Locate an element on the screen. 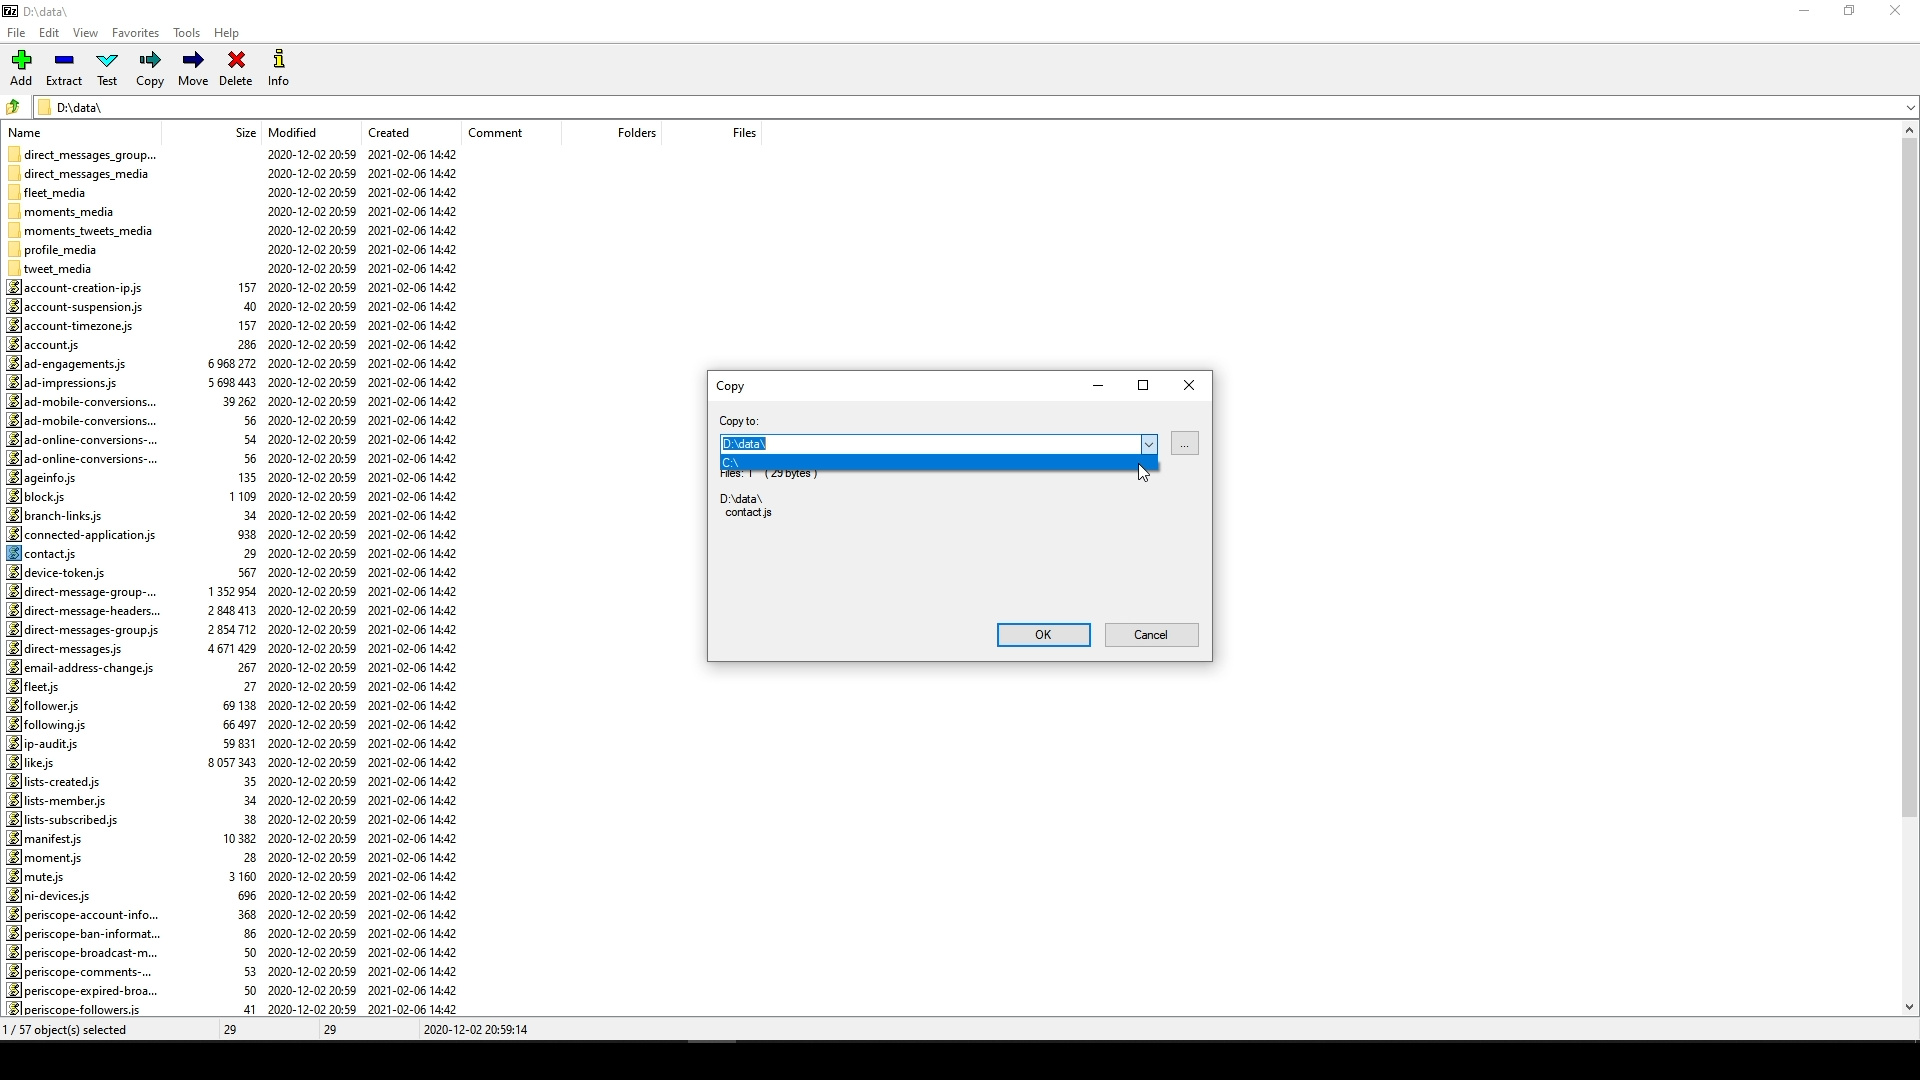 This screenshot has width=1920, height=1080. fleet.js is located at coordinates (37, 686).